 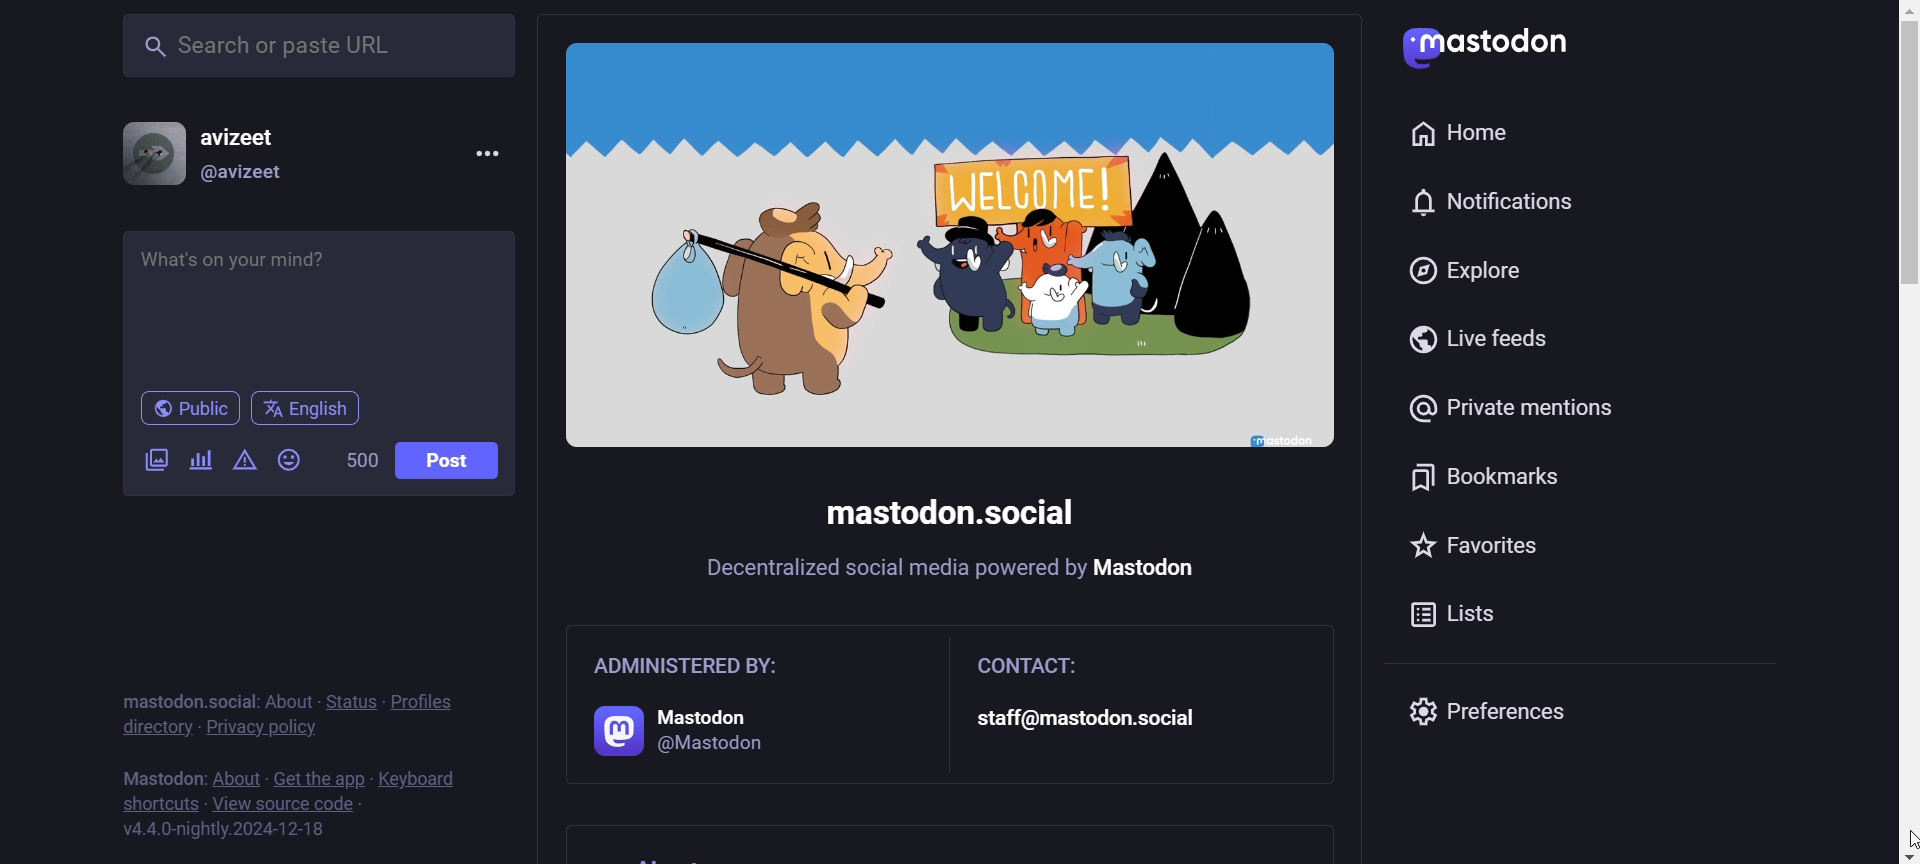 I want to click on @Mastodon, so click(x=709, y=742).